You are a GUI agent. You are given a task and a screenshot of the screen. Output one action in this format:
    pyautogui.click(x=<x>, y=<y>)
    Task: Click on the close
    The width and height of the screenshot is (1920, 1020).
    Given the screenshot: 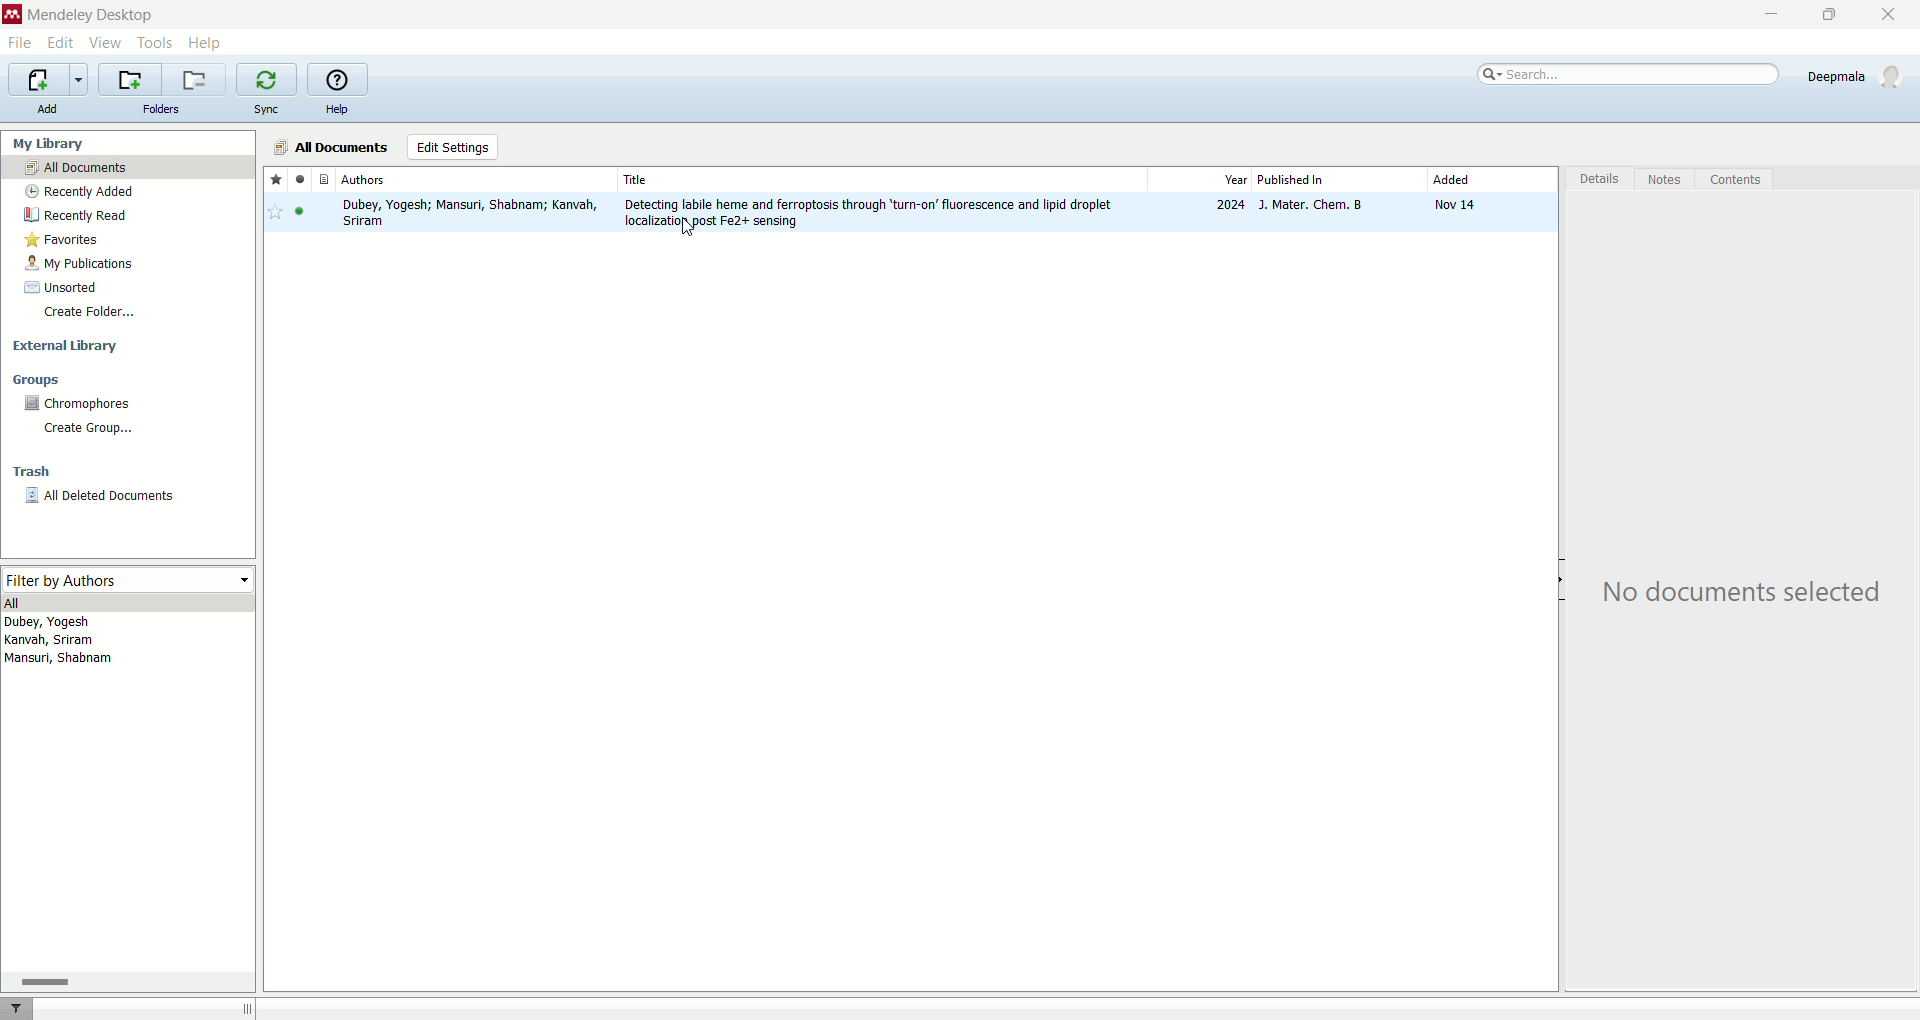 What is the action you would take?
    pyautogui.click(x=1893, y=14)
    